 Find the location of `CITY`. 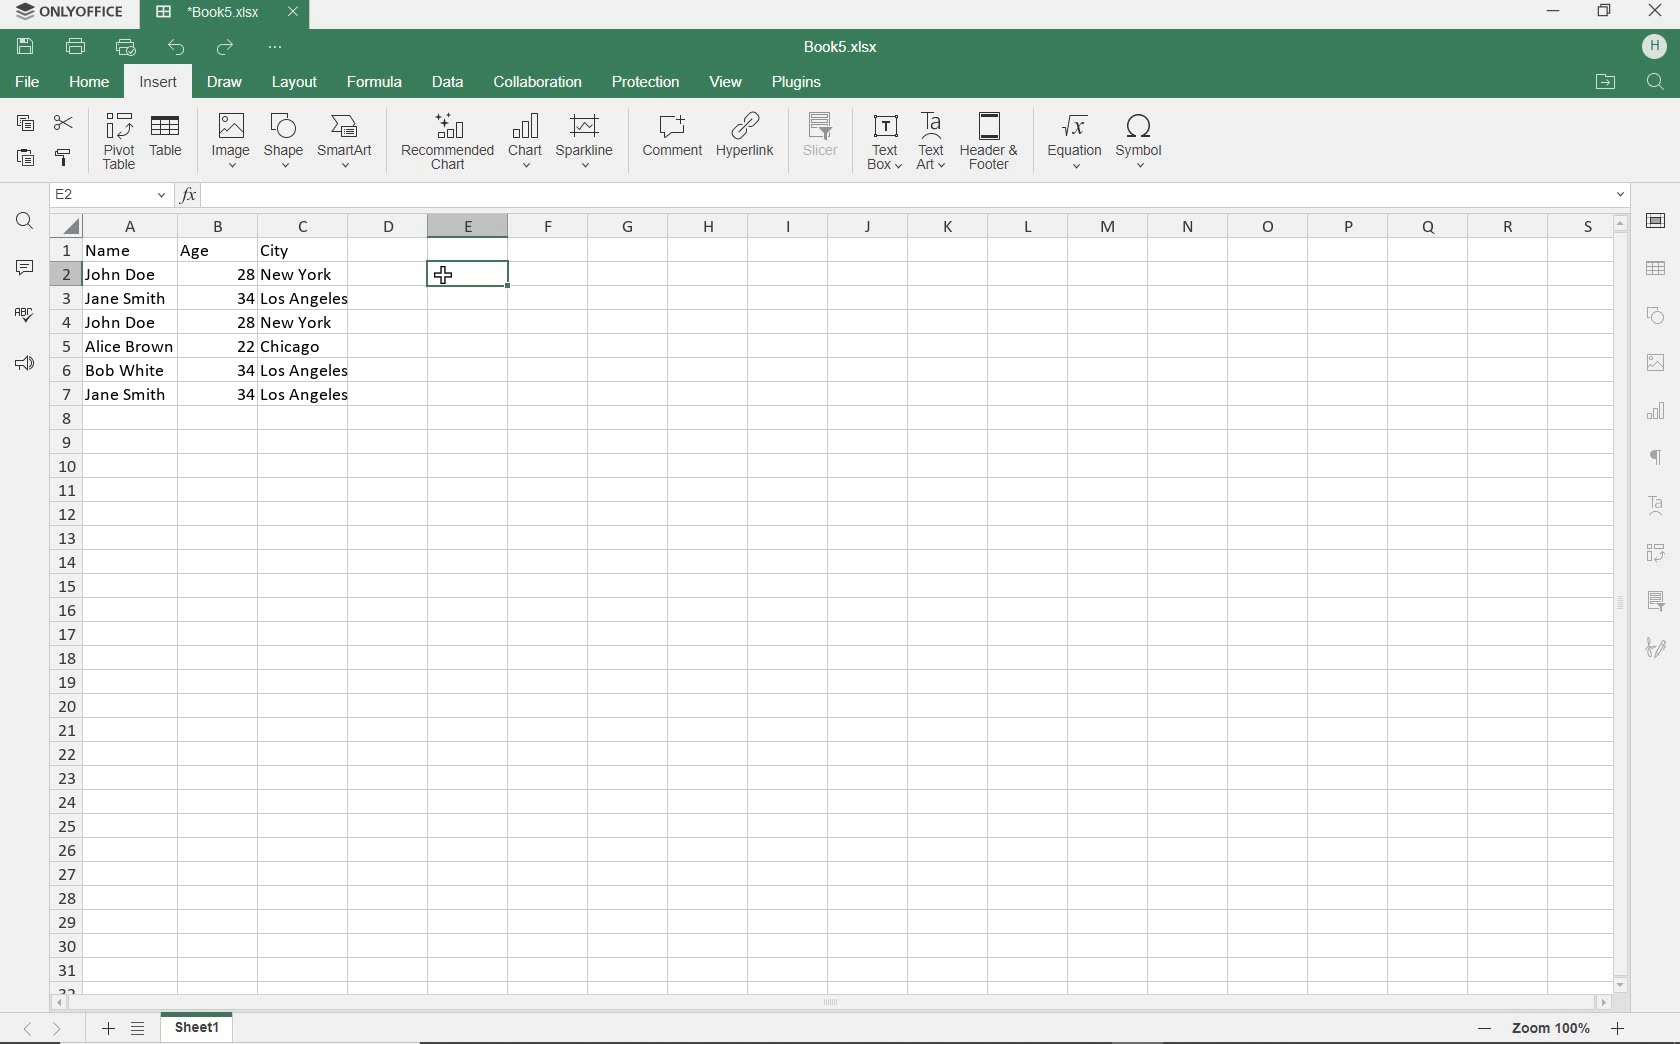

CITY is located at coordinates (306, 251).